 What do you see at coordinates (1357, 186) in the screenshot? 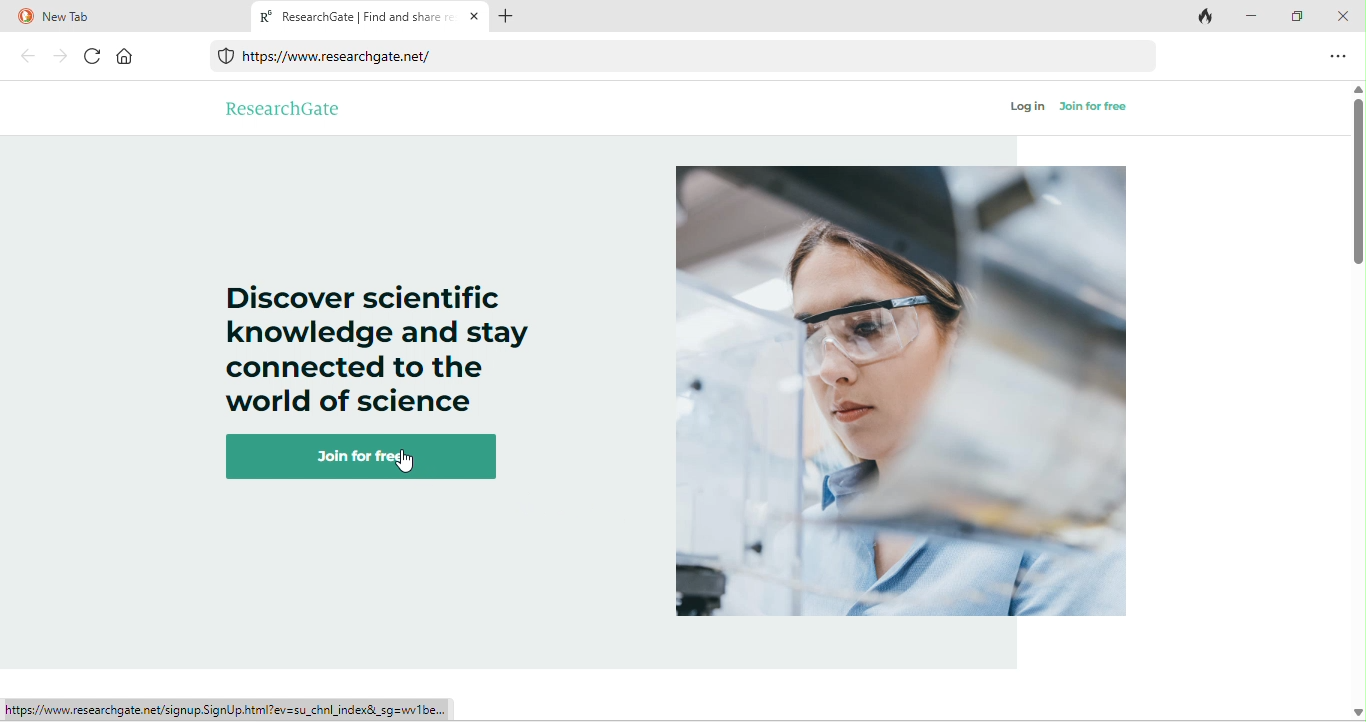
I see `vertical scroll bar` at bounding box center [1357, 186].